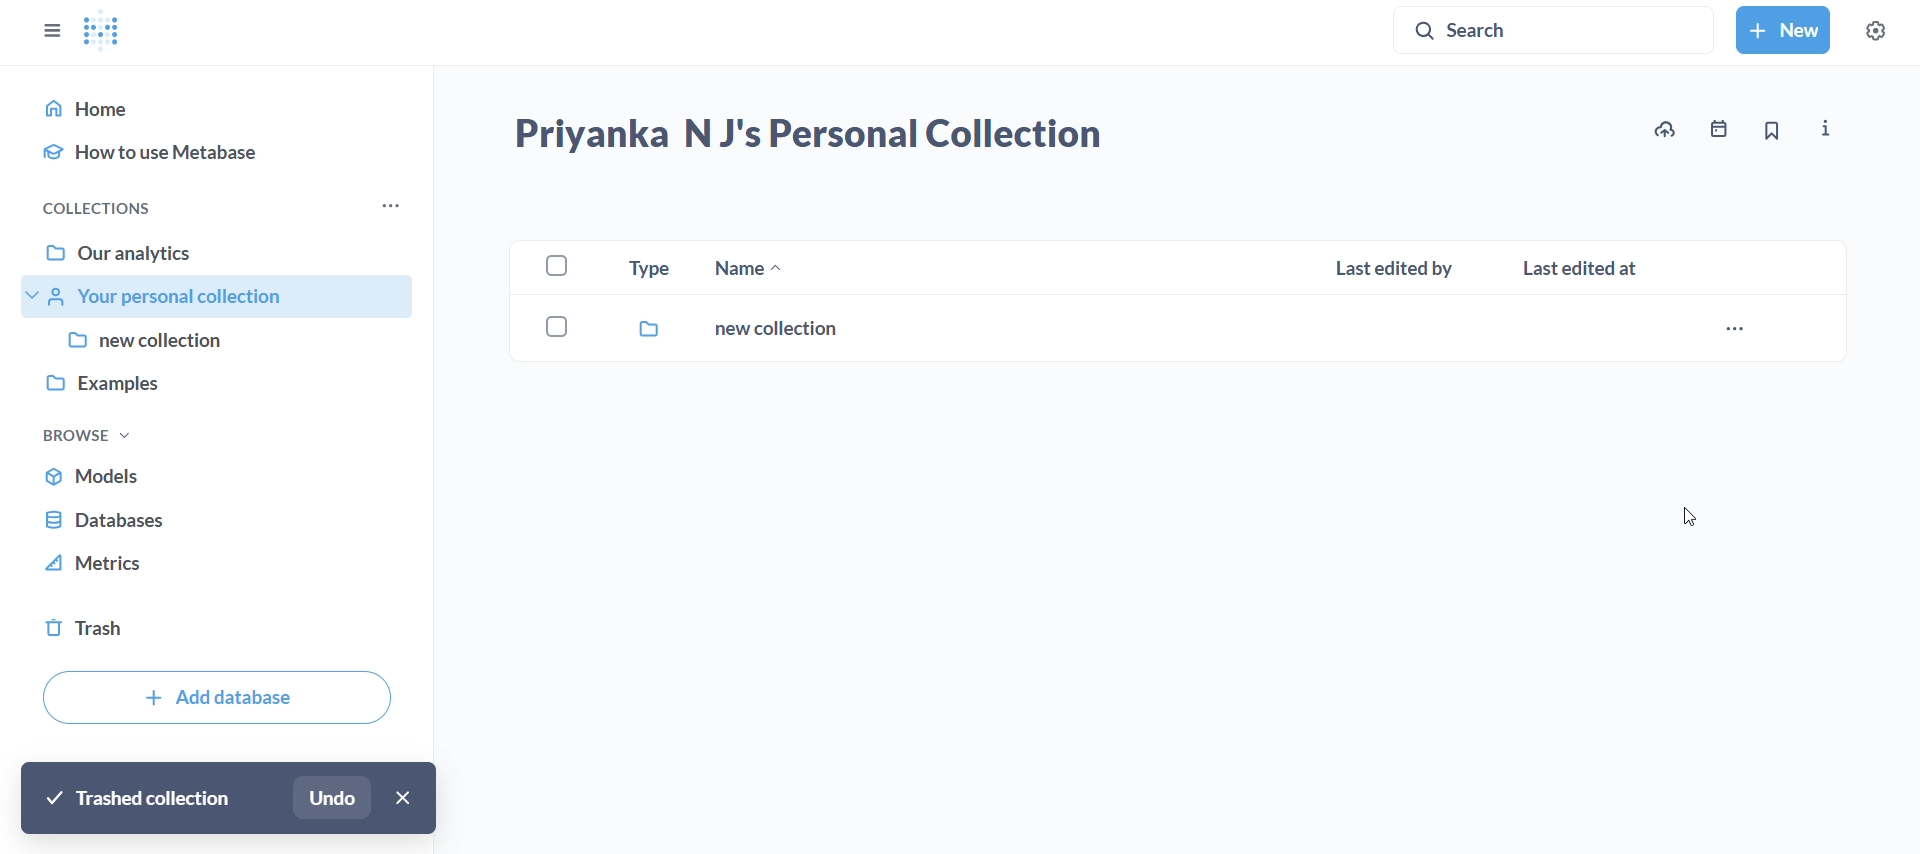 This screenshot has height=854, width=1920. I want to click on our analytics, so click(224, 257).